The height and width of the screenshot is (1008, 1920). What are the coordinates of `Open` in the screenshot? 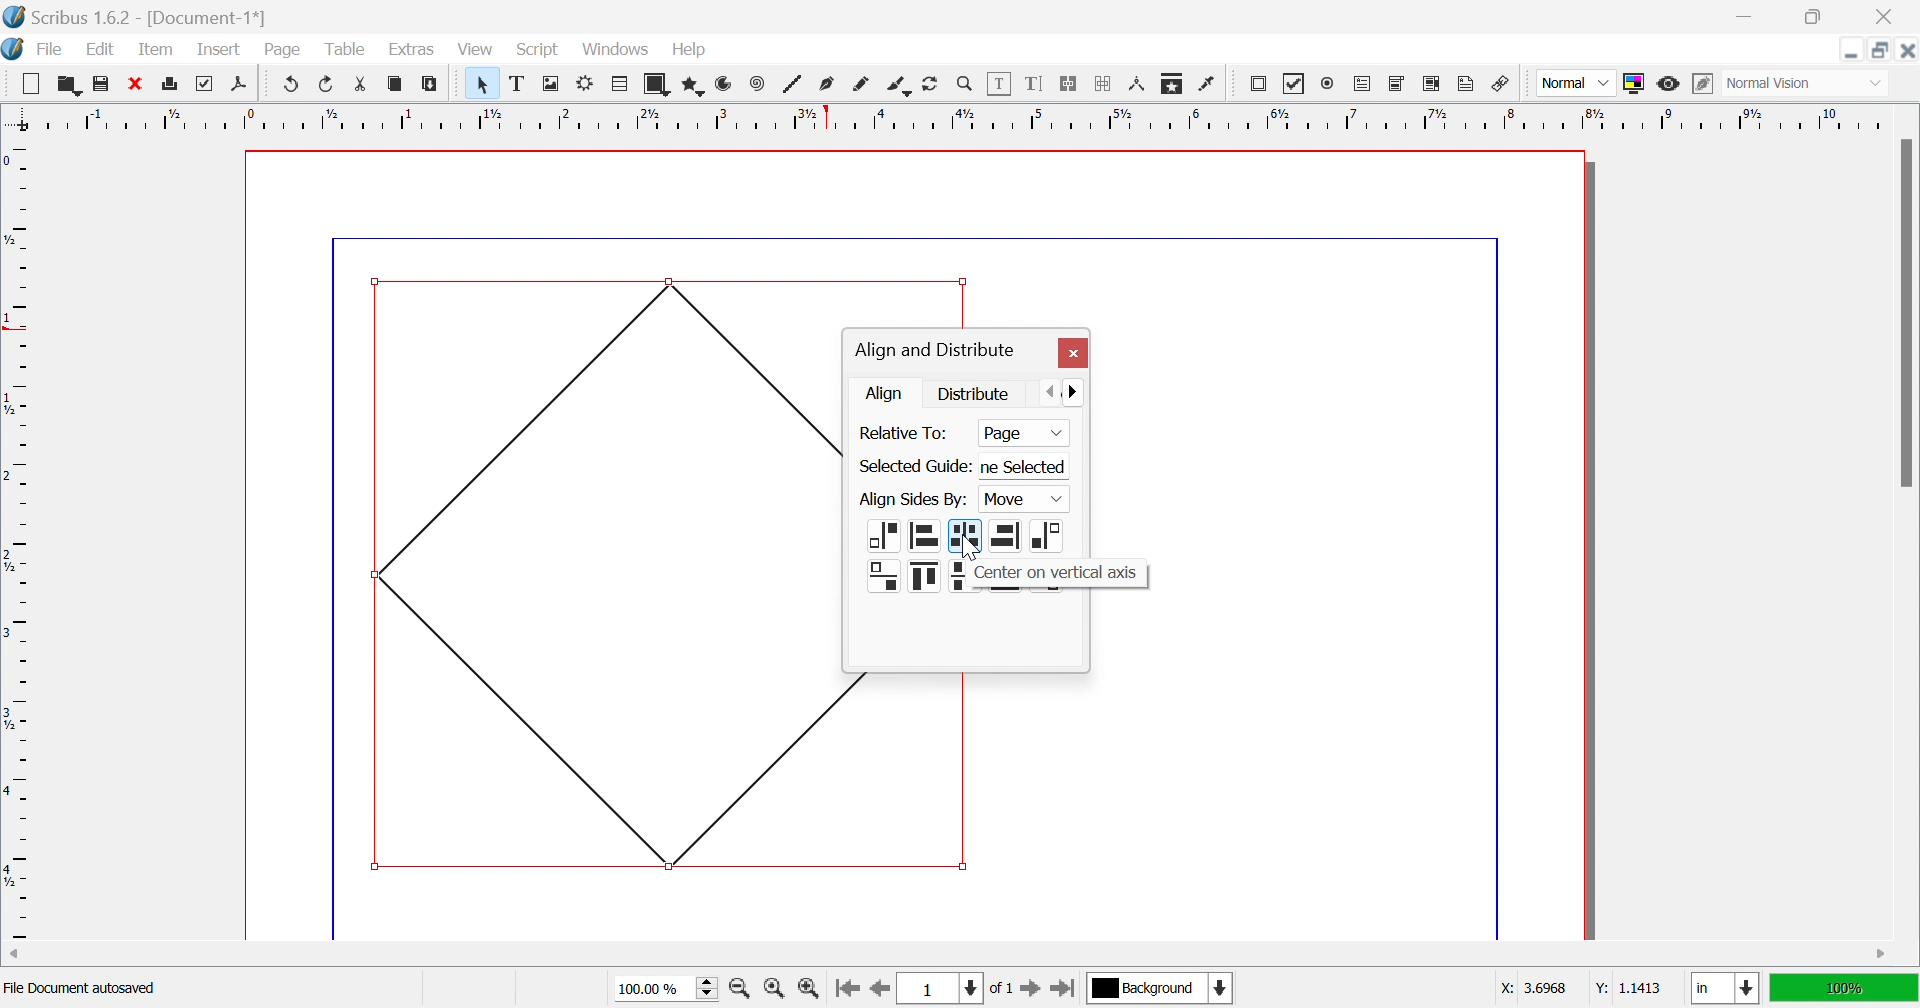 It's located at (69, 83).